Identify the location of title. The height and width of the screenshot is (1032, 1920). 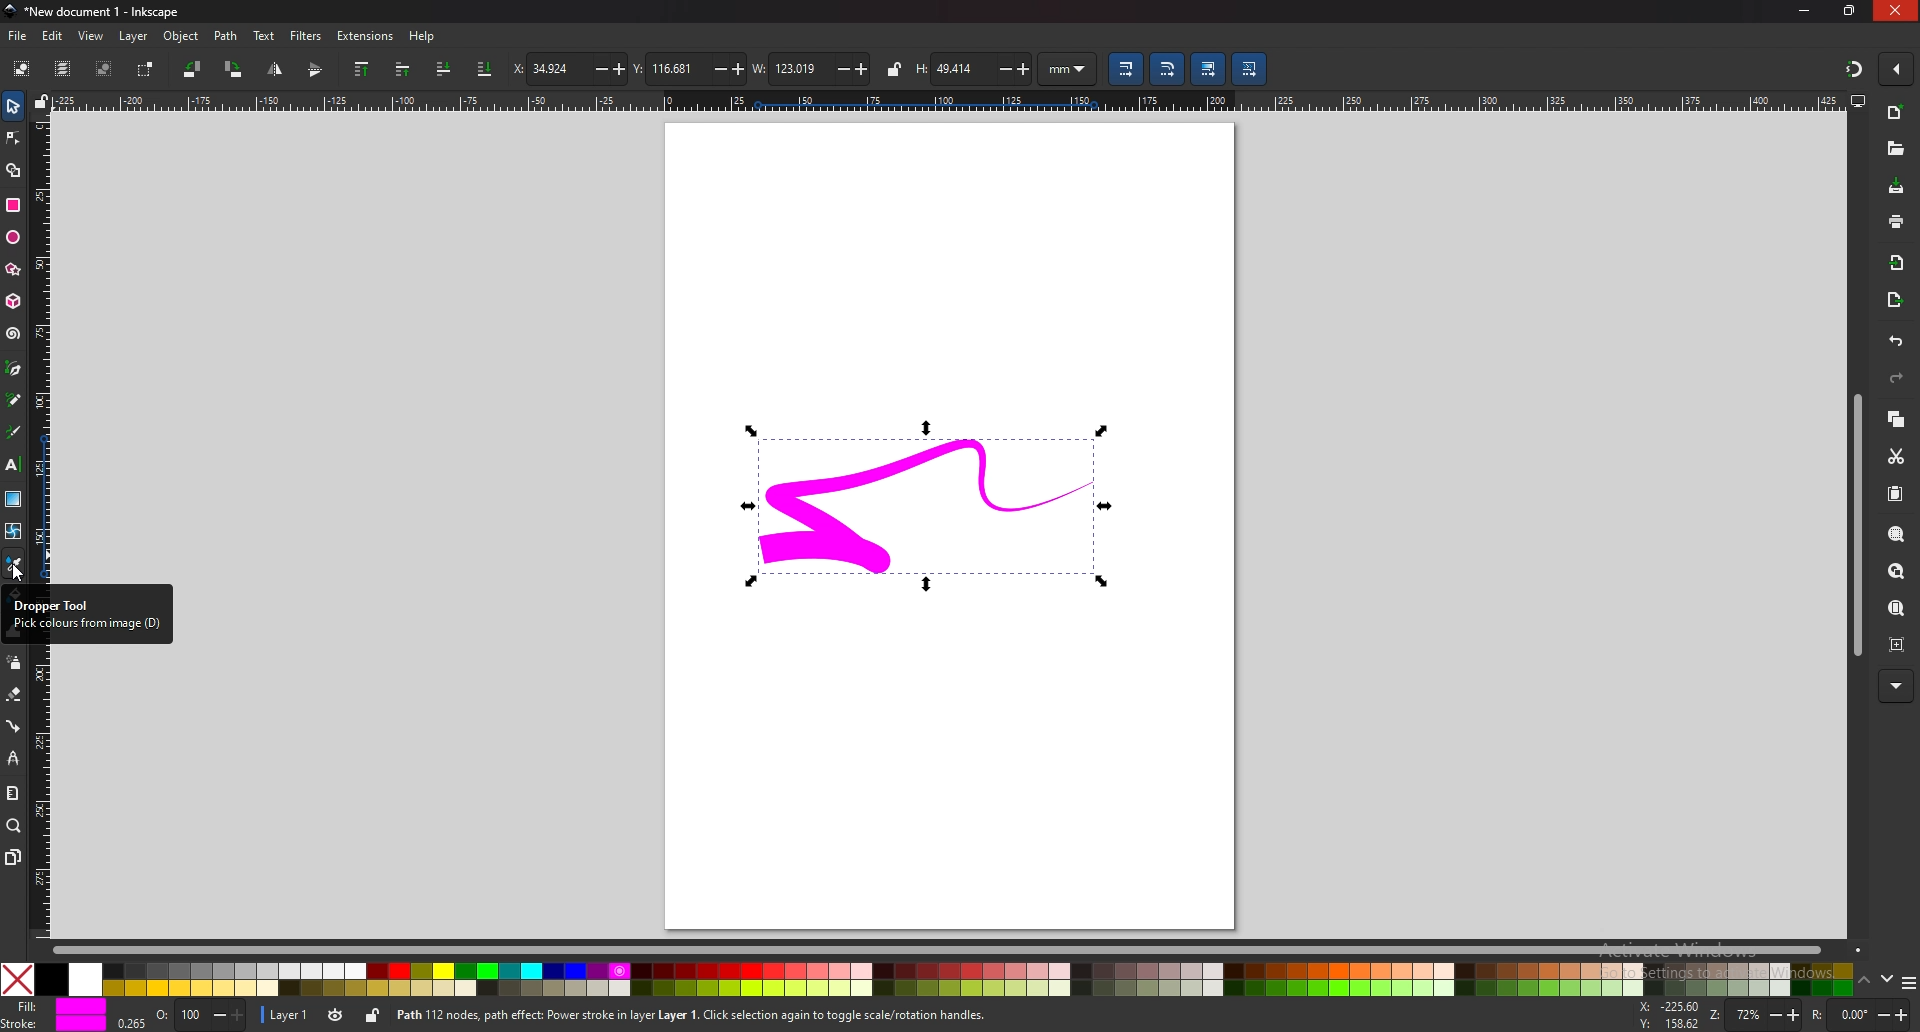
(96, 13).